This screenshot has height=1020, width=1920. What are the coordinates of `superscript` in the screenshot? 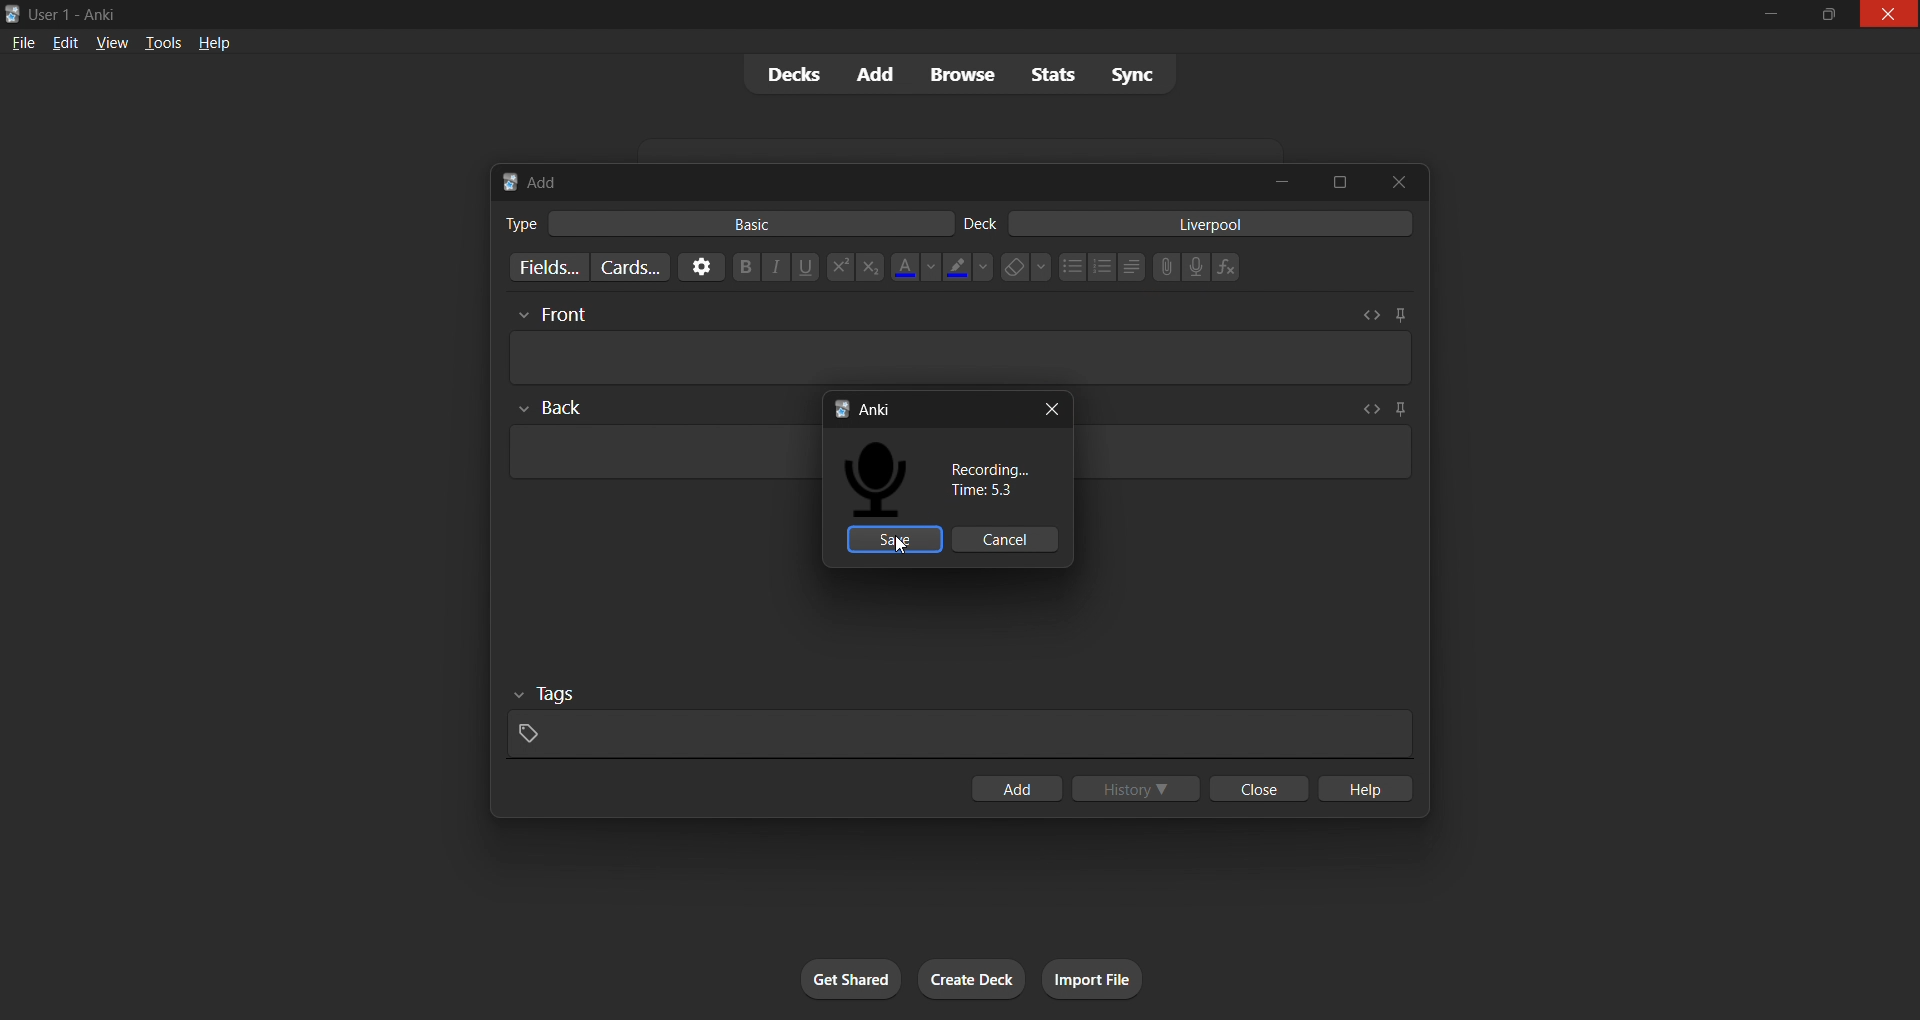 It's located at (836, 265).